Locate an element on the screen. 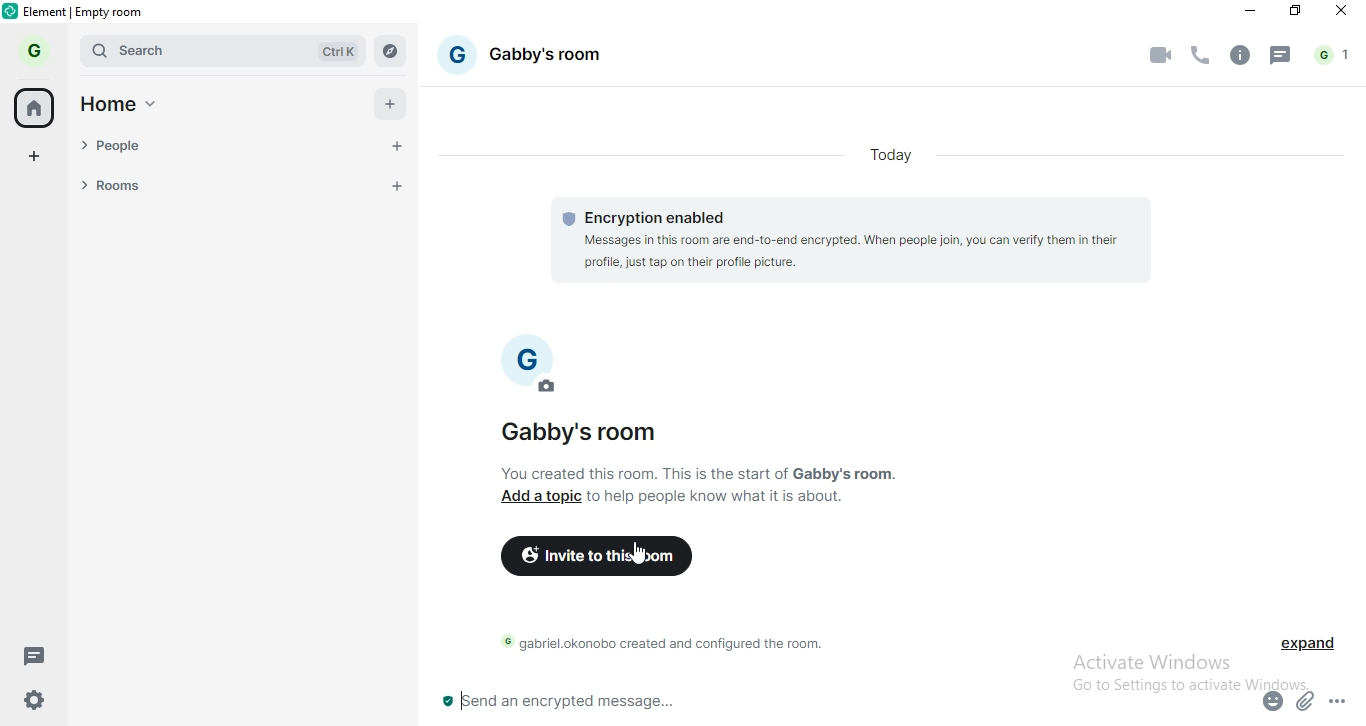 This screenshot has height=726, width=1366. home is located at coordinates (37, 107).